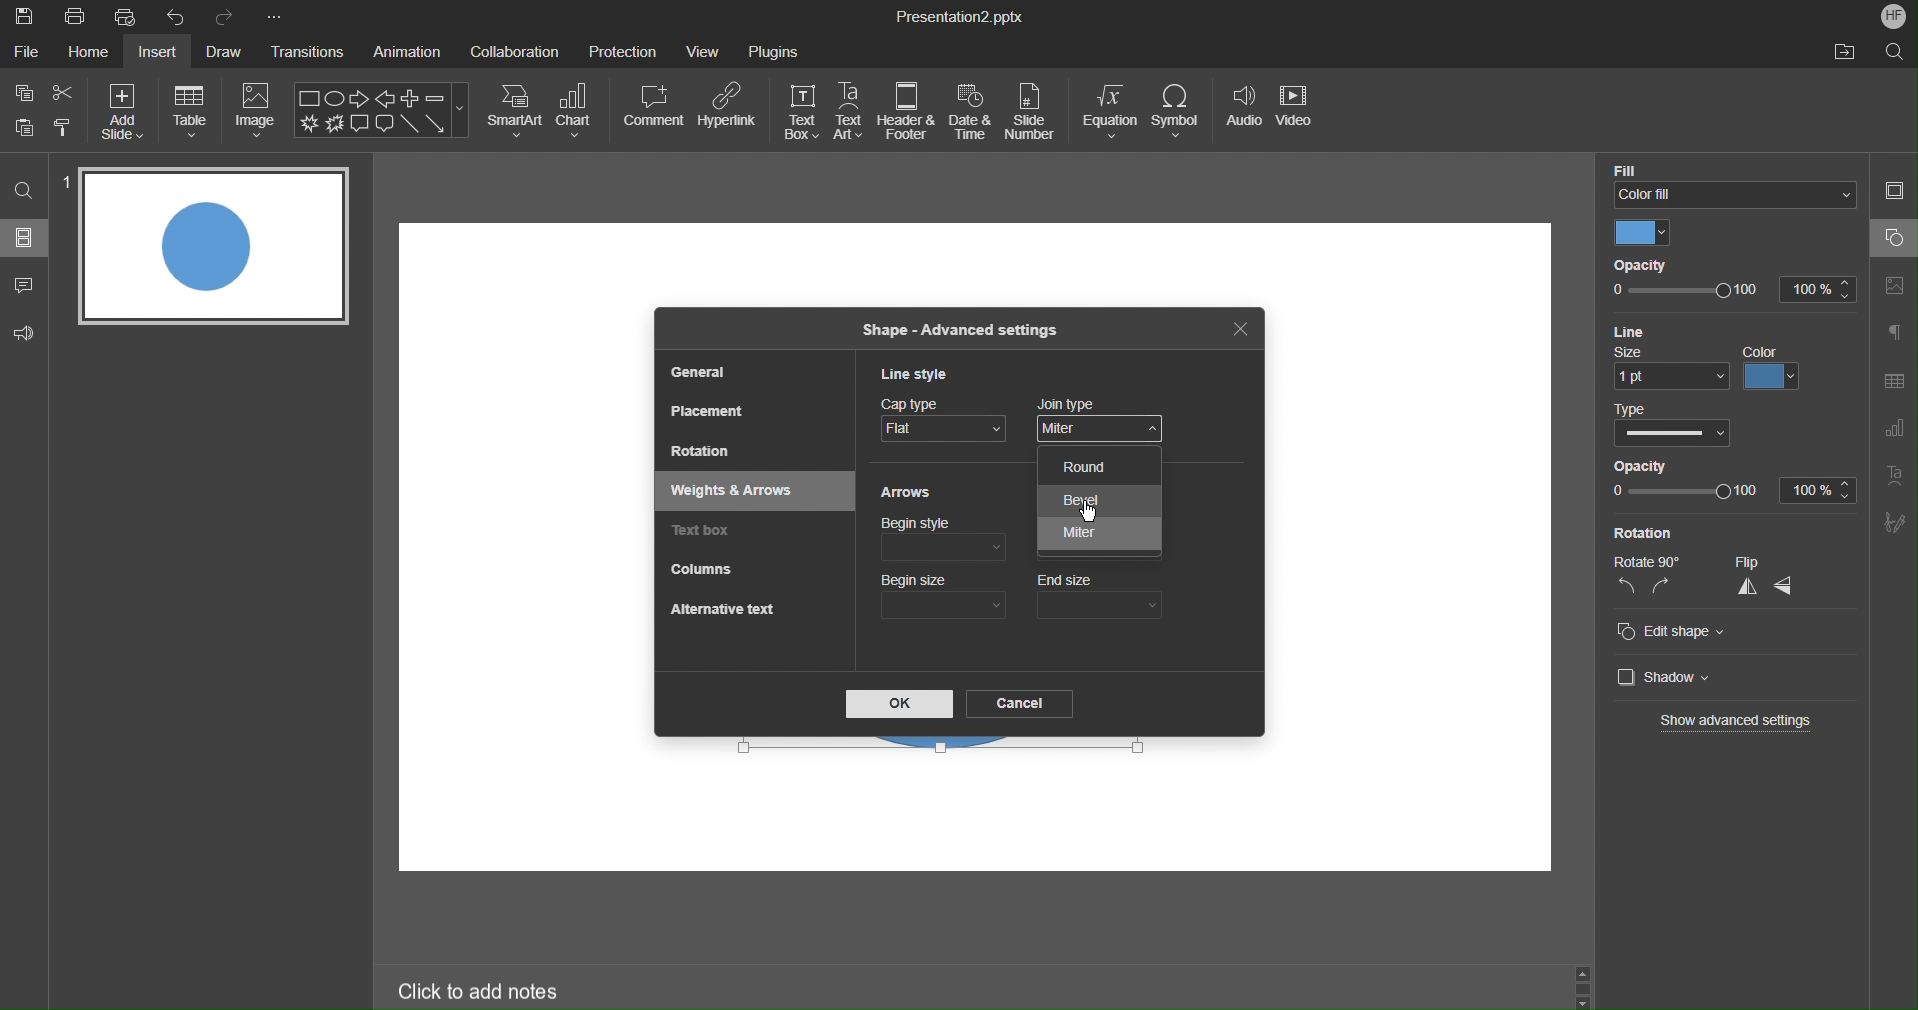 The width and height of the screenshot is (1918, 1010). I want to click on Shape Menu, so click(381, 111).